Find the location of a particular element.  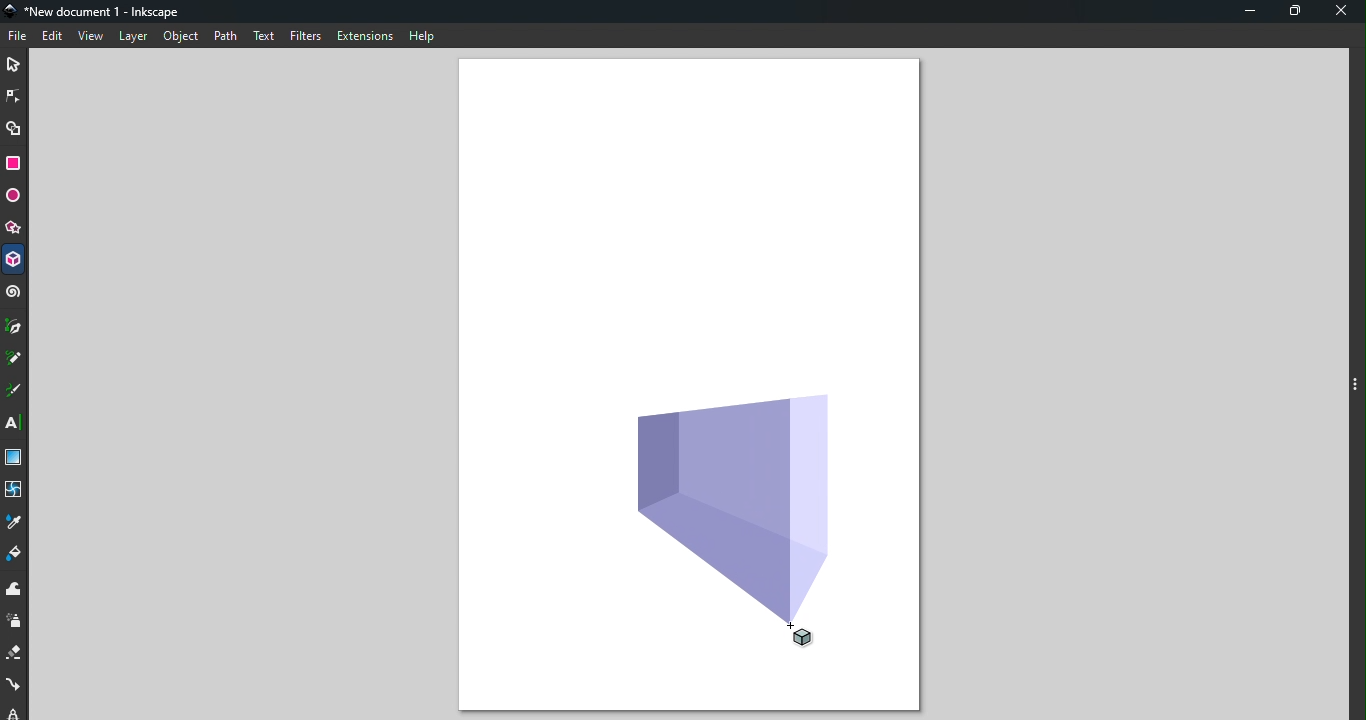

Text is located at coordinates (265, 37).